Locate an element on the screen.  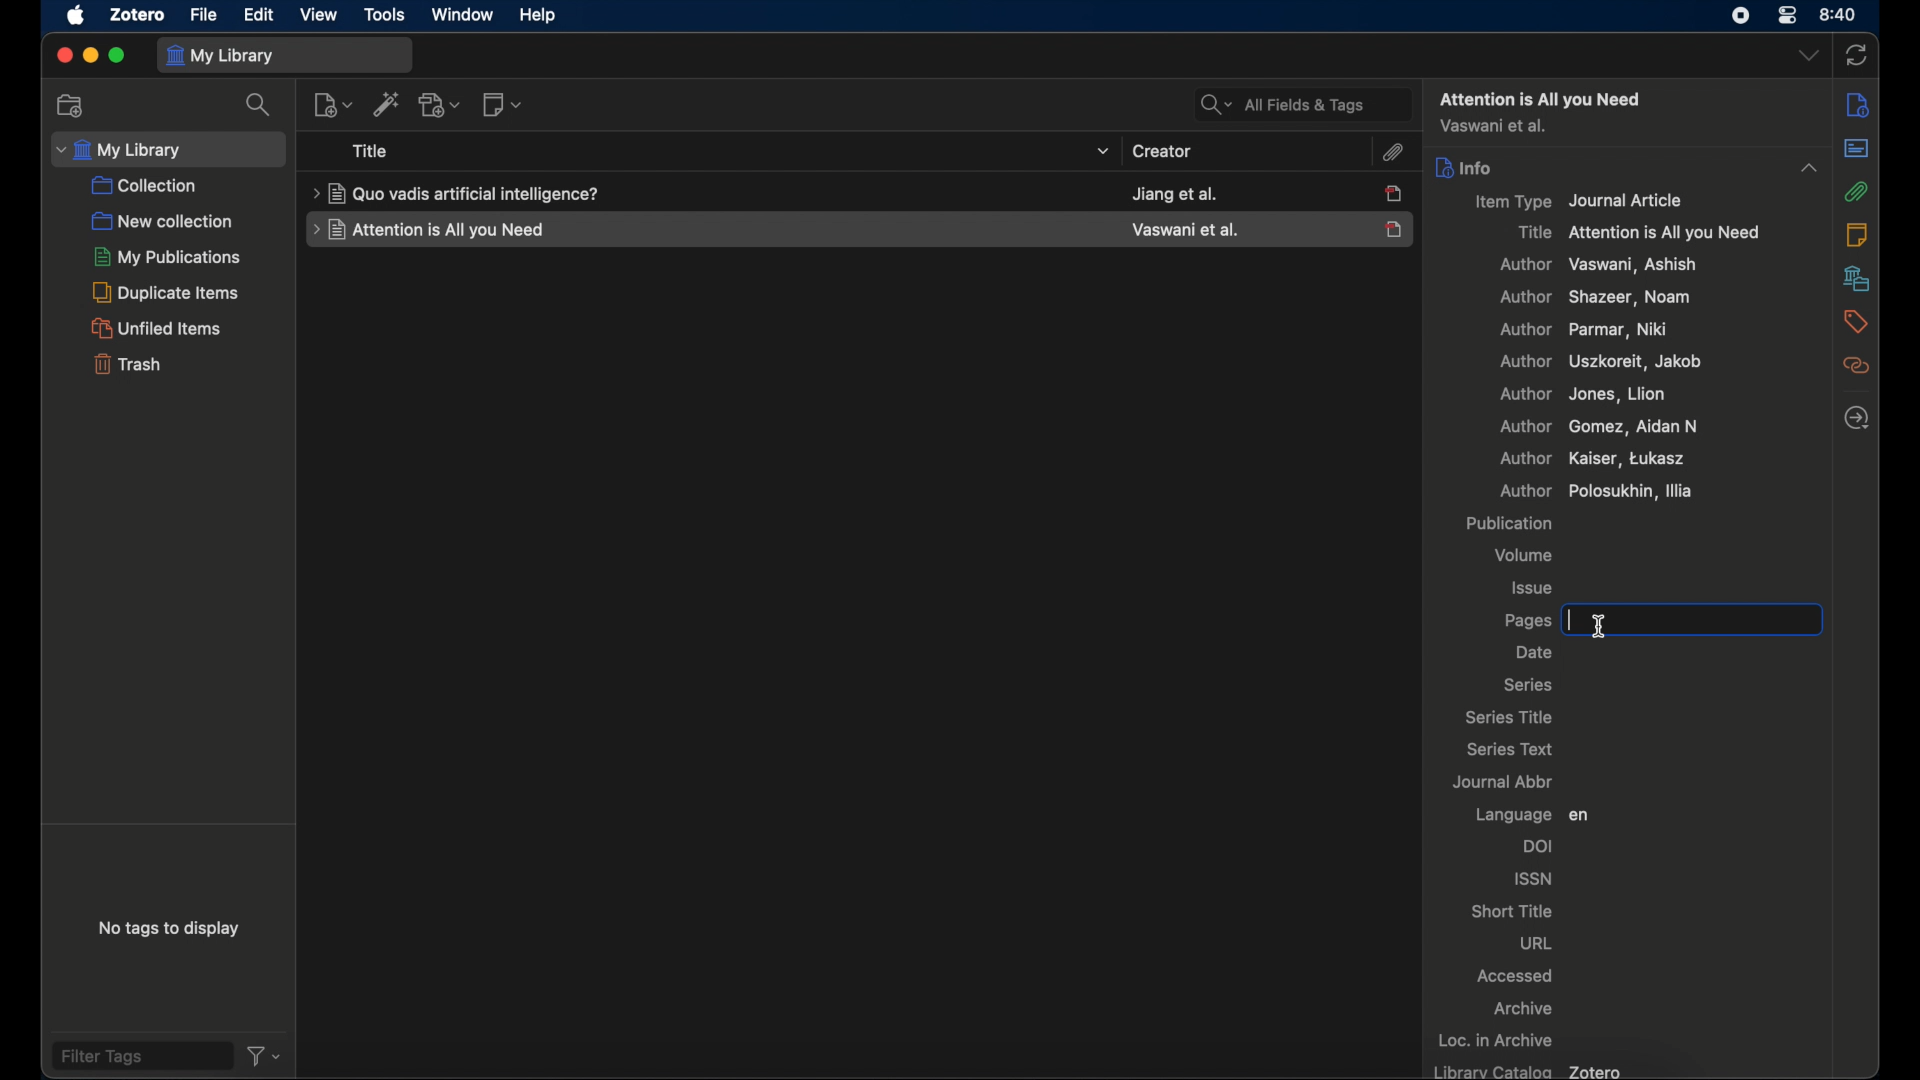
accessed is located at coordinates (1517, 977).